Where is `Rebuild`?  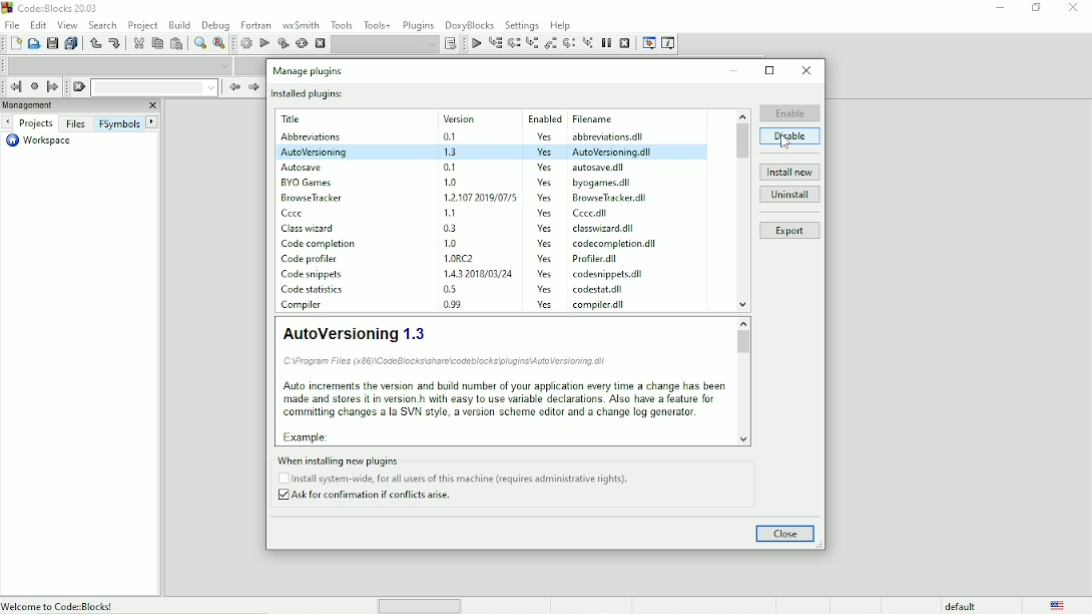
Rebuild is located at coordinates (301, 43).